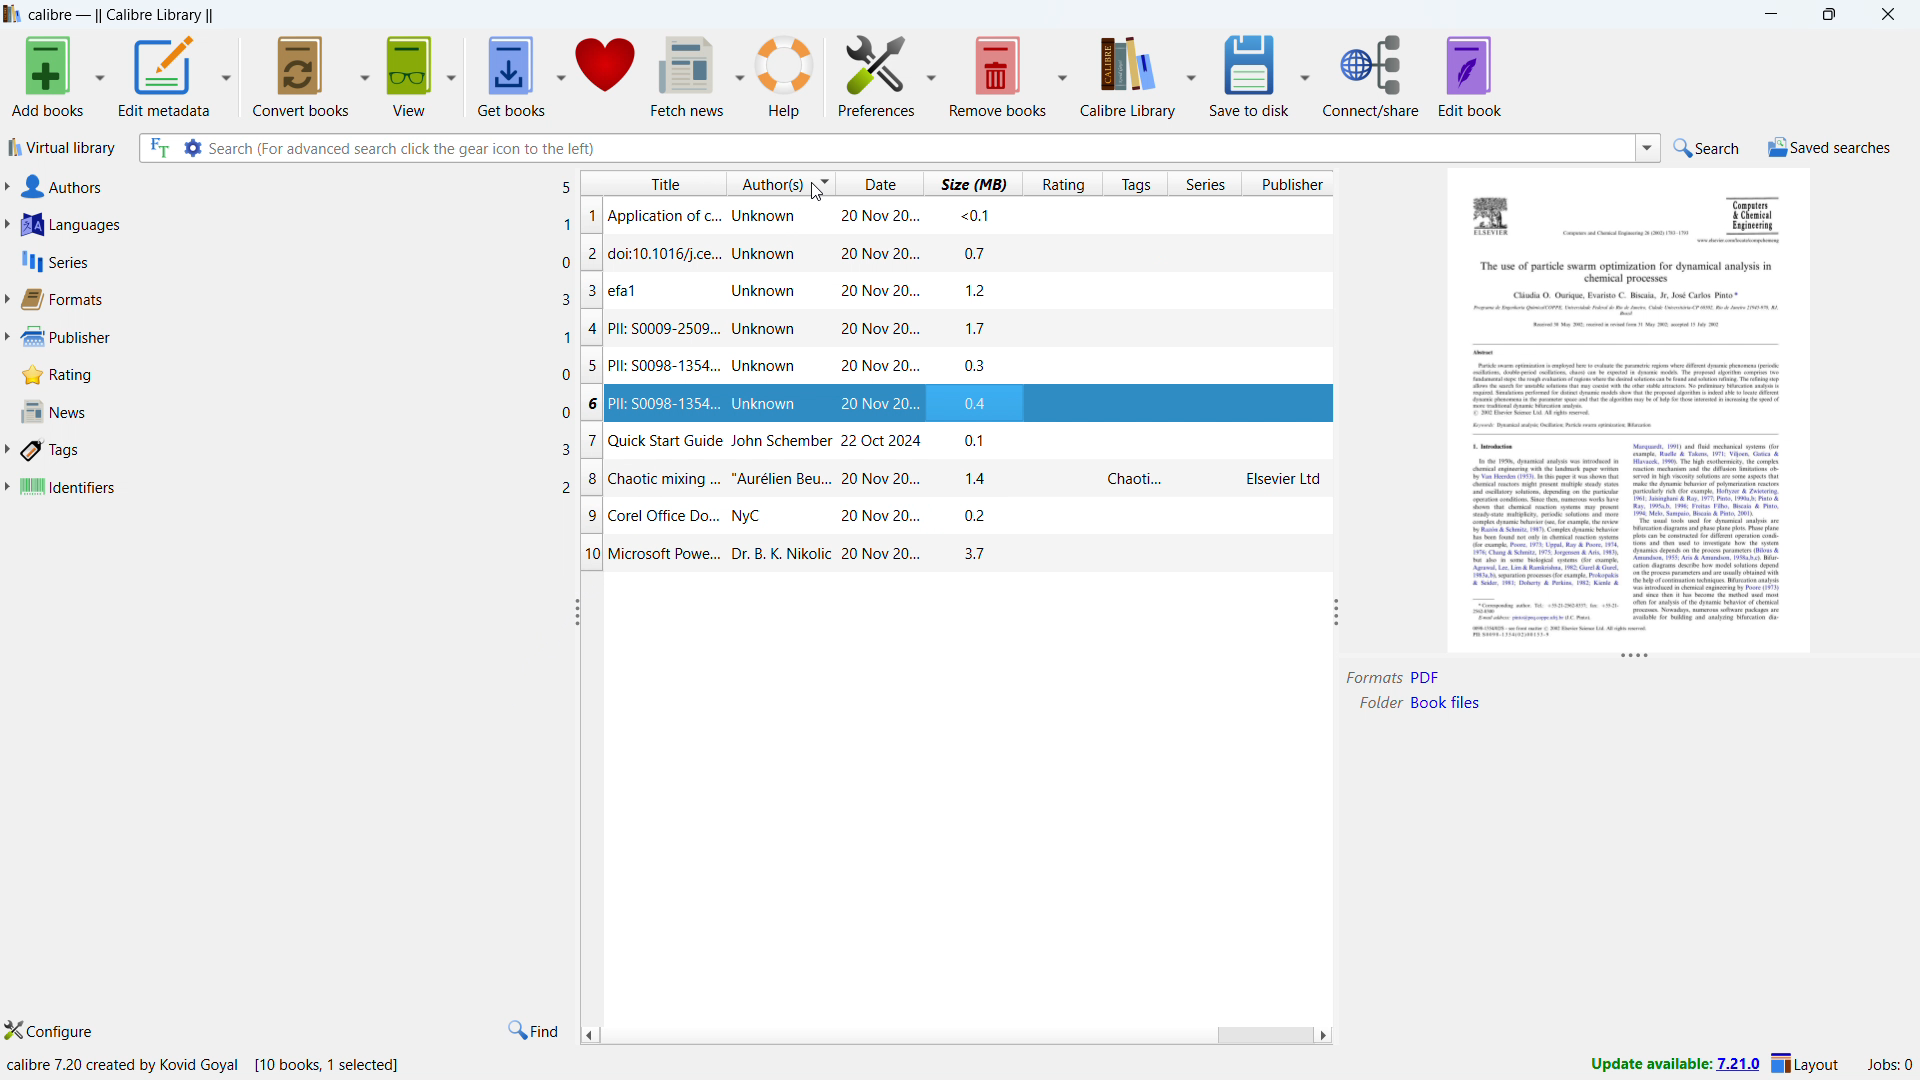 This screenshot has width=1920, height=1080. Describe the element at coordinates (973, 553) in the screenshot. I see `37` at that location.